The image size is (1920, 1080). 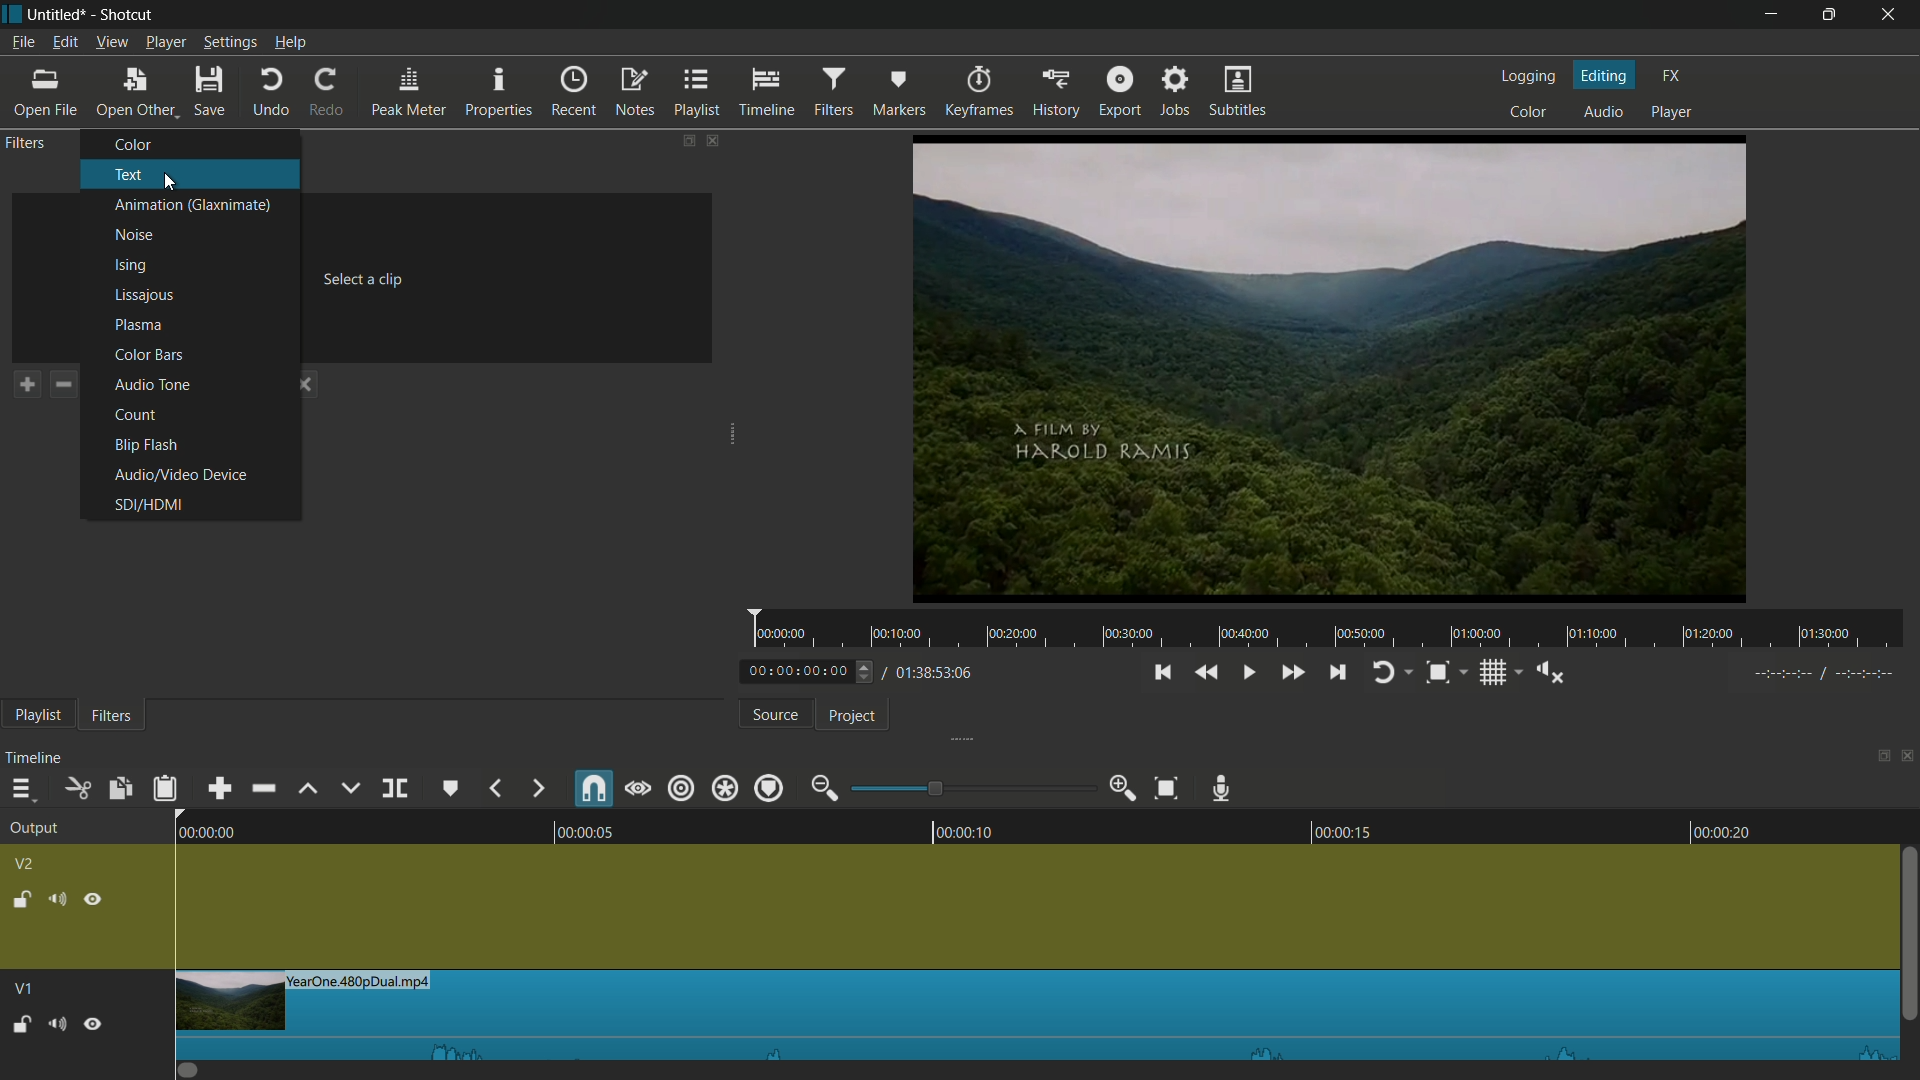 I want to click on toggle snap, so click(x=1438, y=673).